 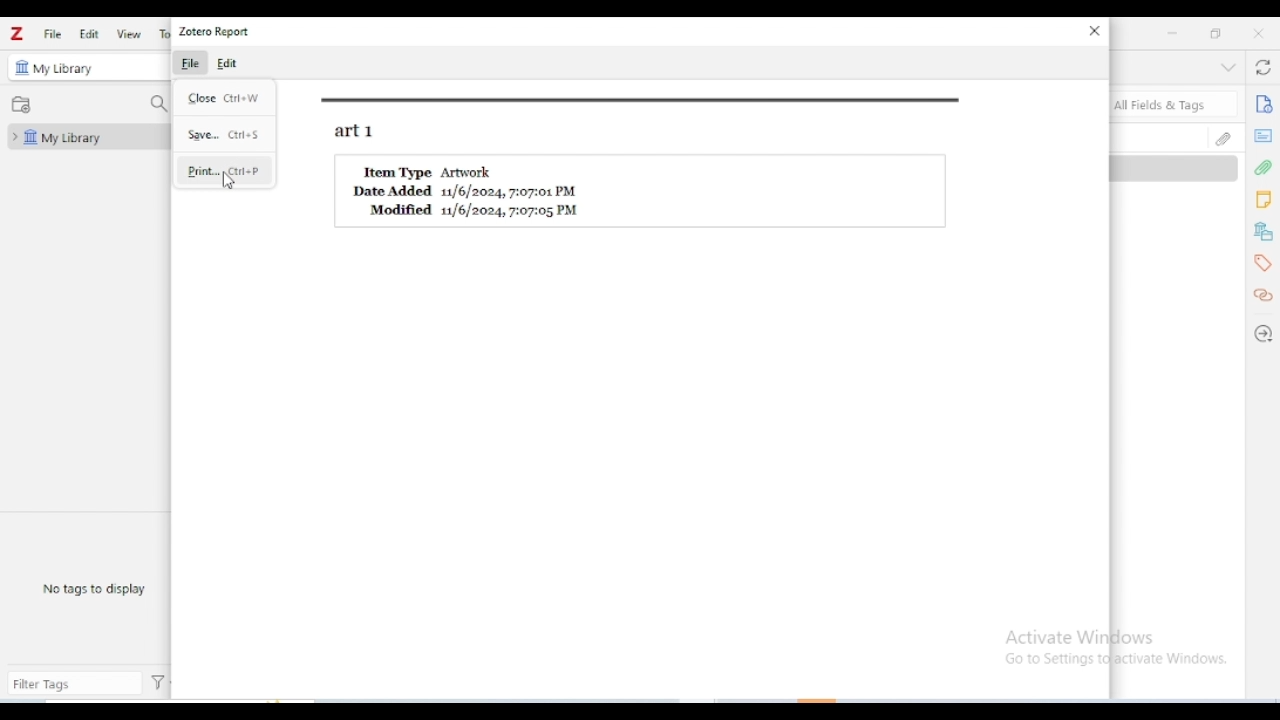 I want to click on Item Type Artwork, so click(x=431, y=171).